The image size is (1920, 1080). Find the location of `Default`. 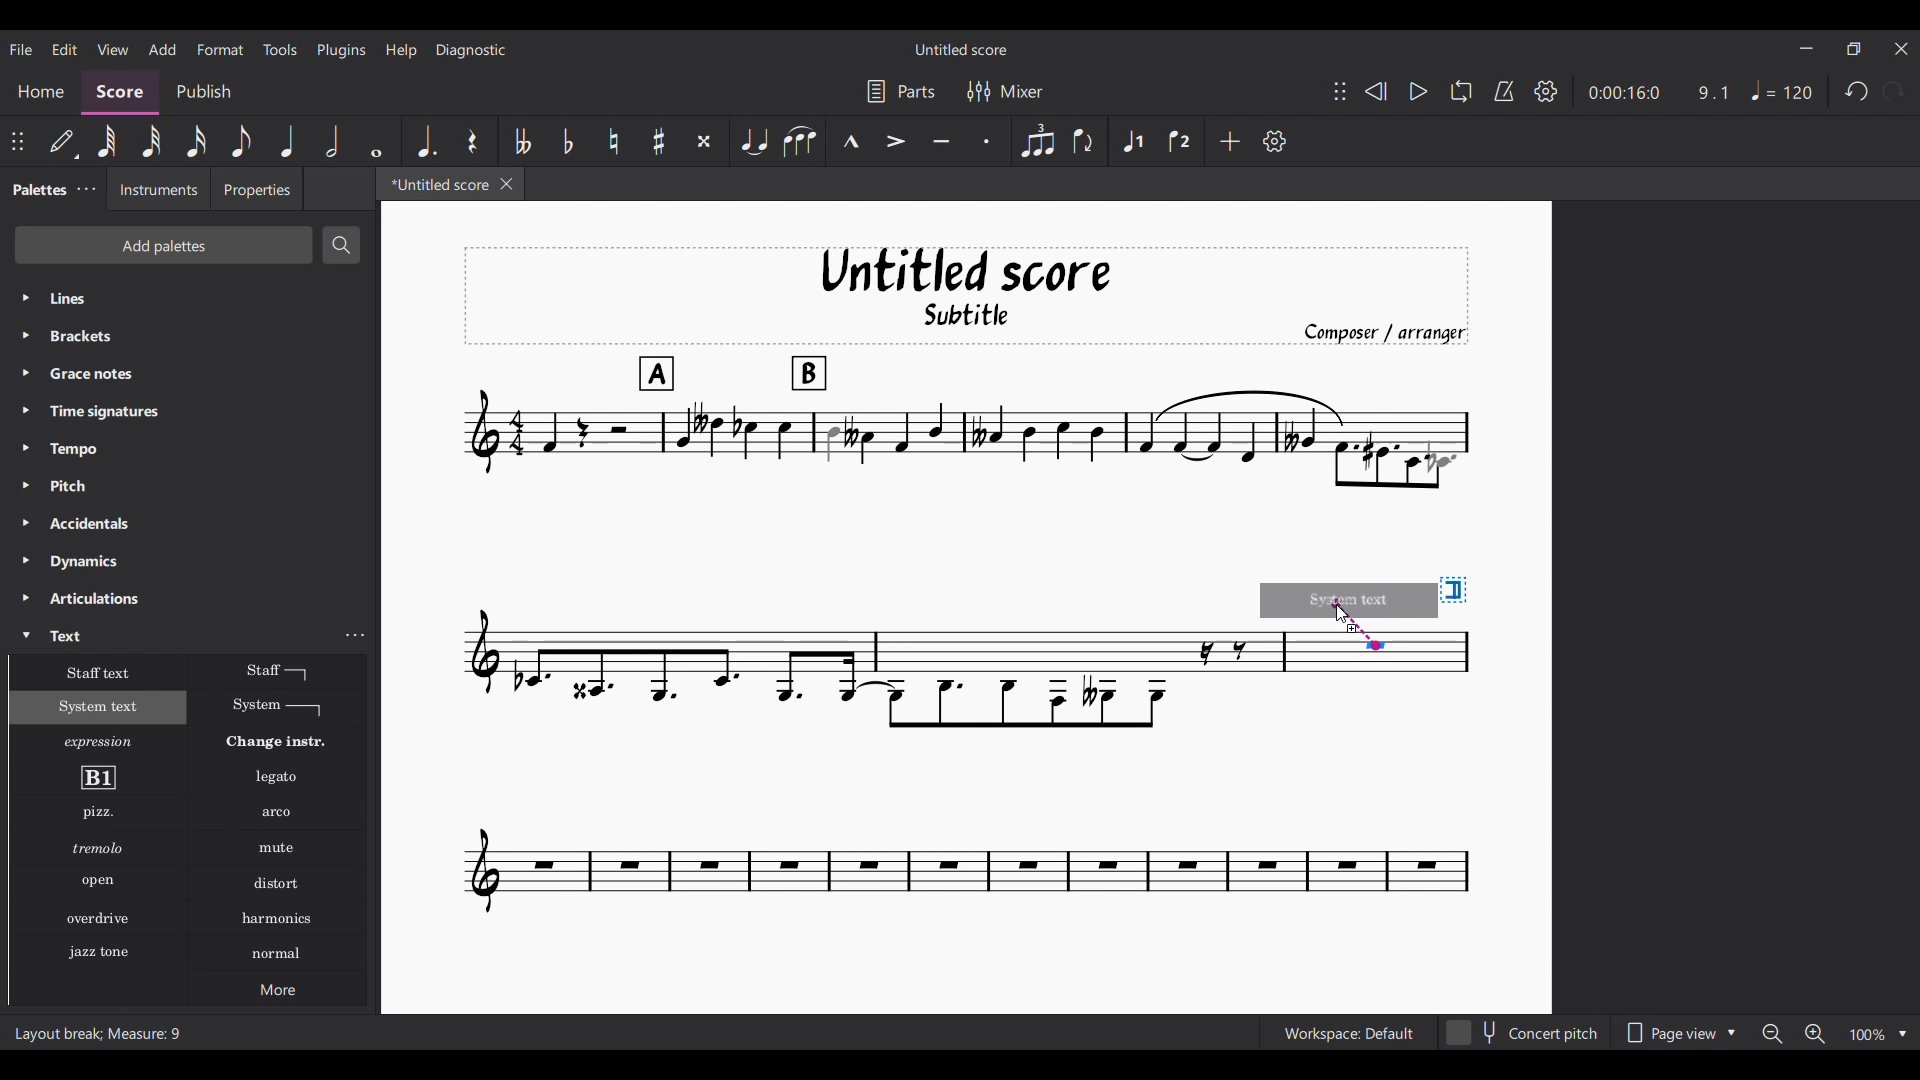

Default is located at coordinates (63, 141).